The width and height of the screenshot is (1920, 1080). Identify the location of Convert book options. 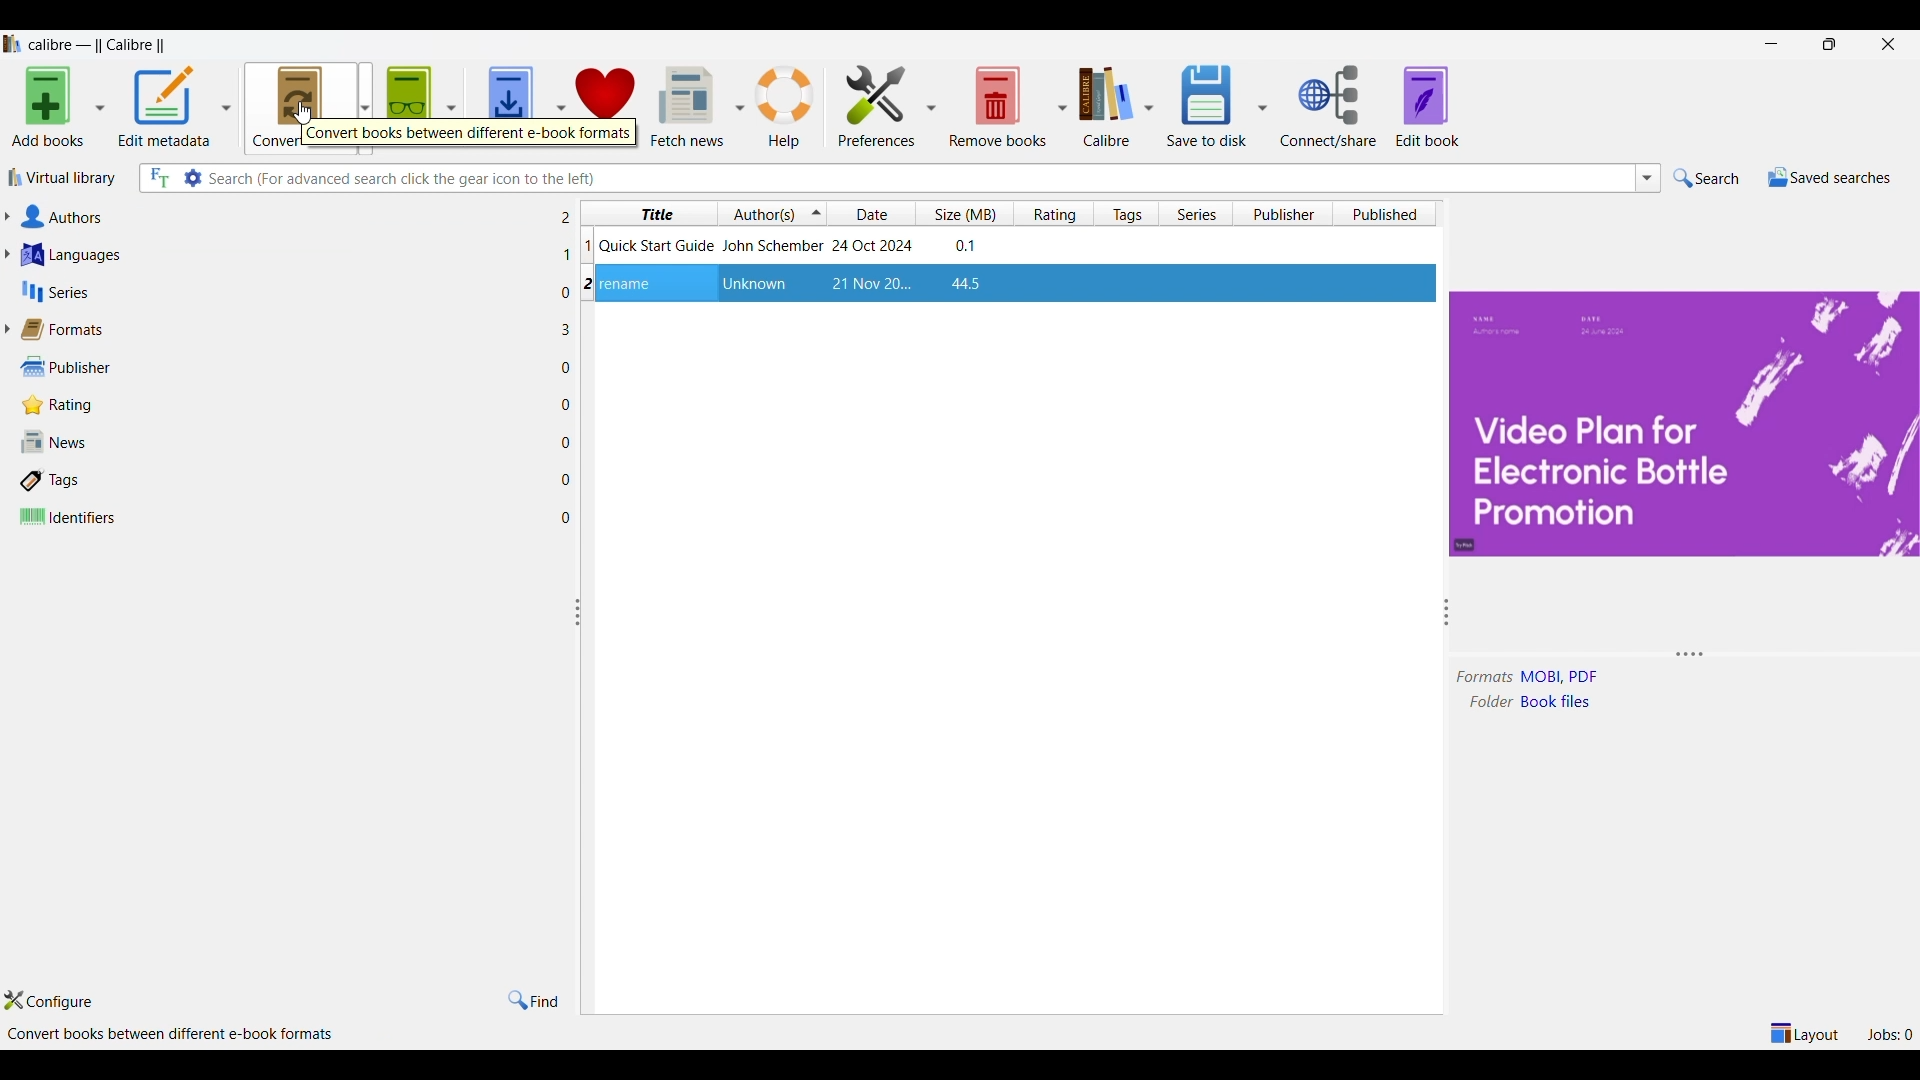
(364, 106).